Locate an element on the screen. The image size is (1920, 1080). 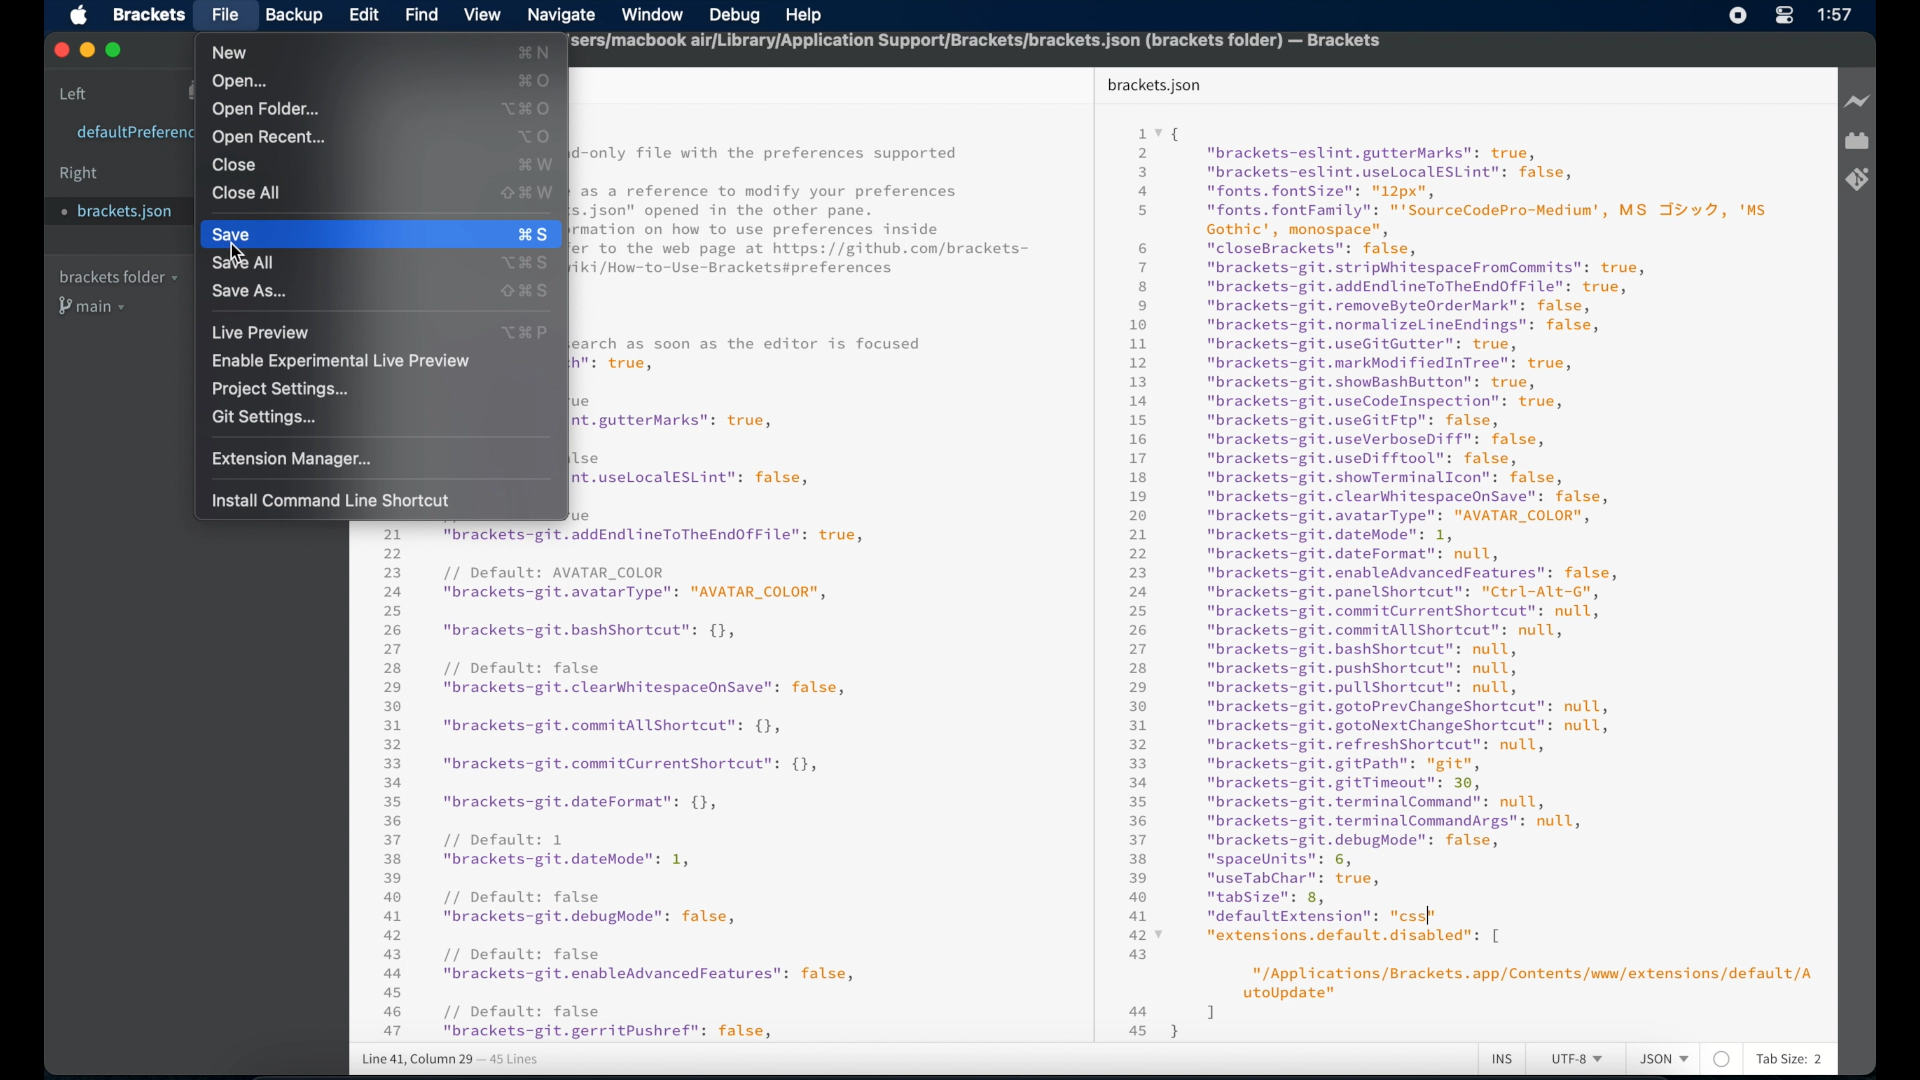
close all shortcut is located at coordinates (524, 193).